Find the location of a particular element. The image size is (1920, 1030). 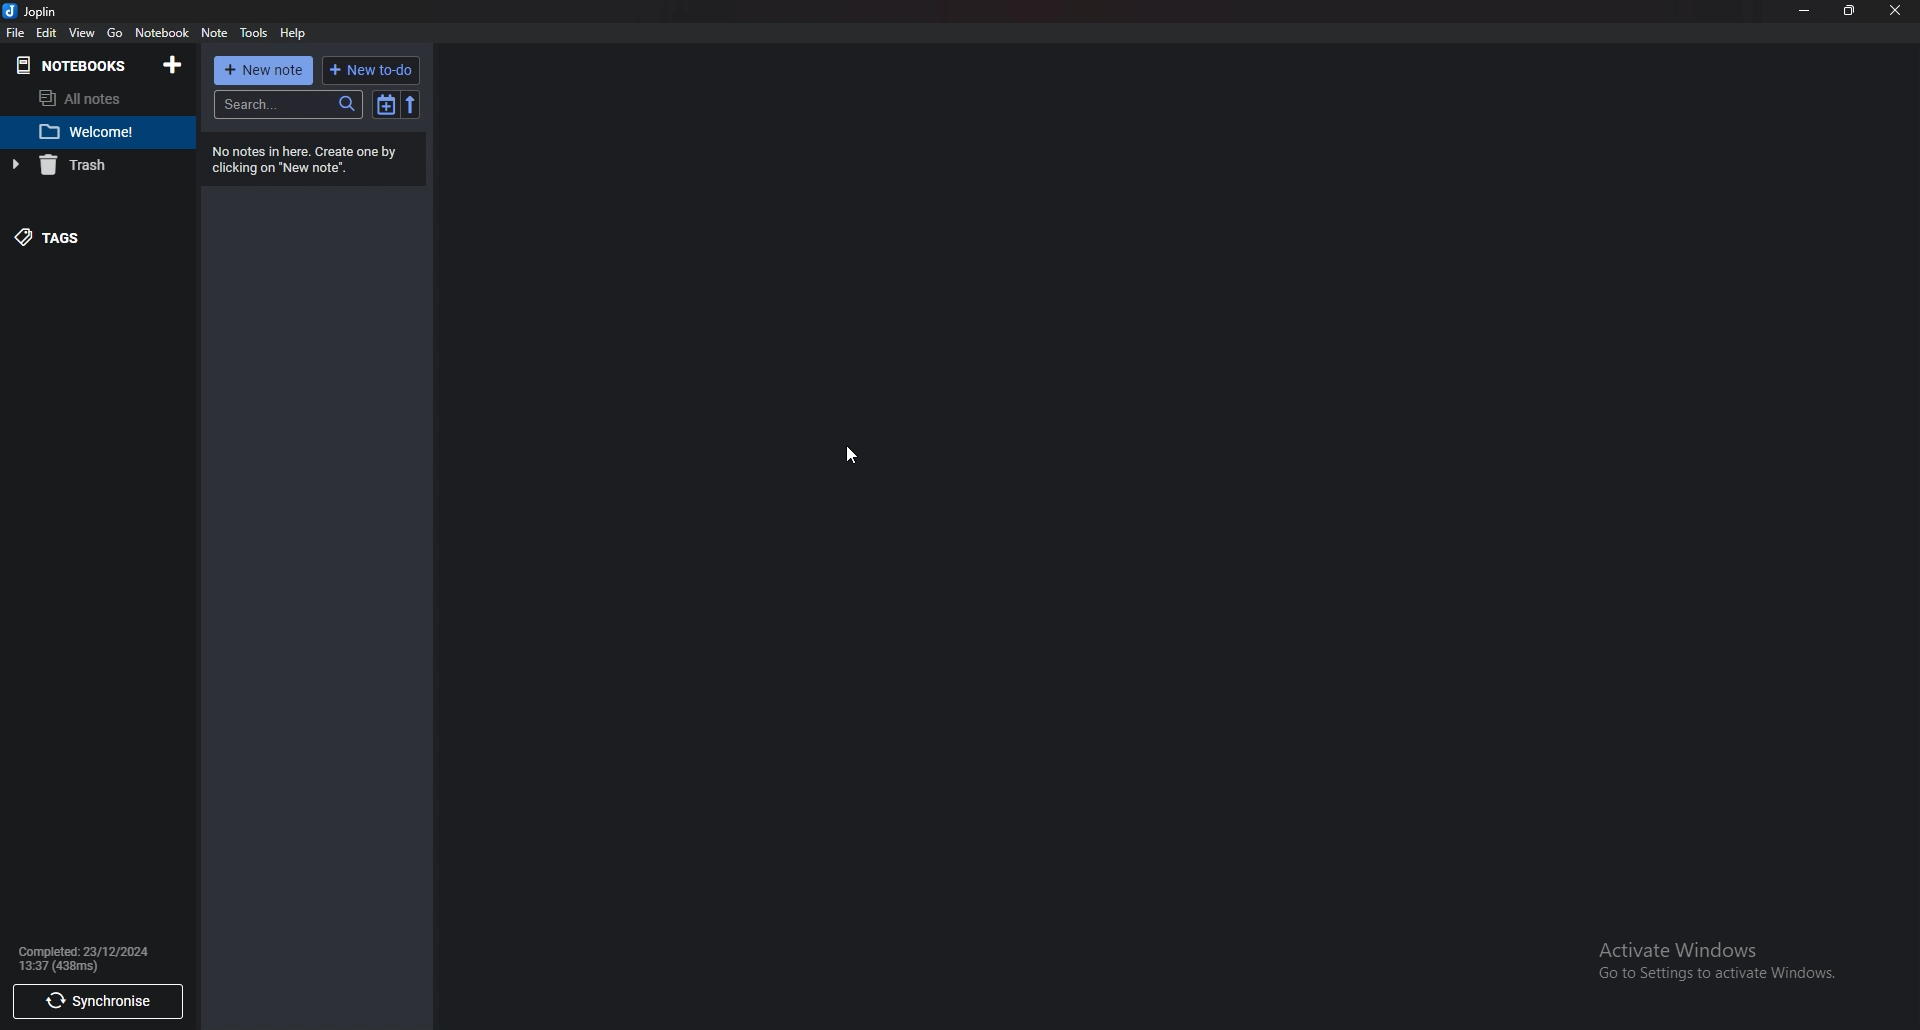

Welcome is located at coordinates (97, 131).